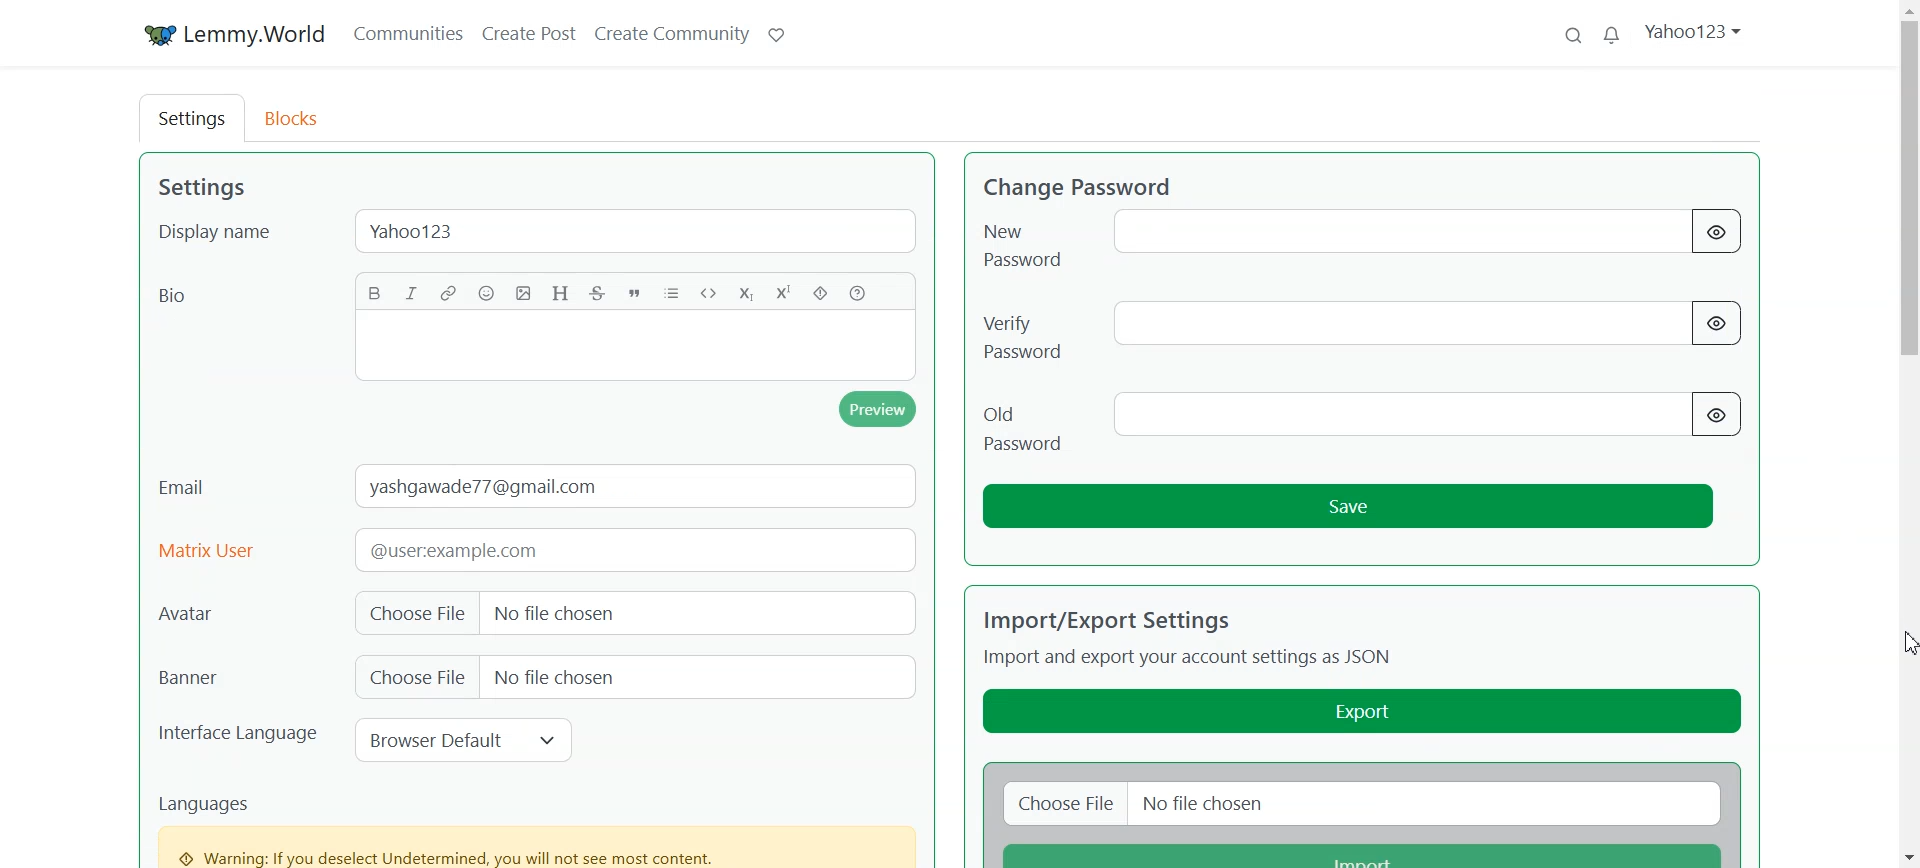 This screenshot has height=868, width=1920. Describe the element at coordinates (1396, 412) in the screenshot. I see `Enter old password` at that location.